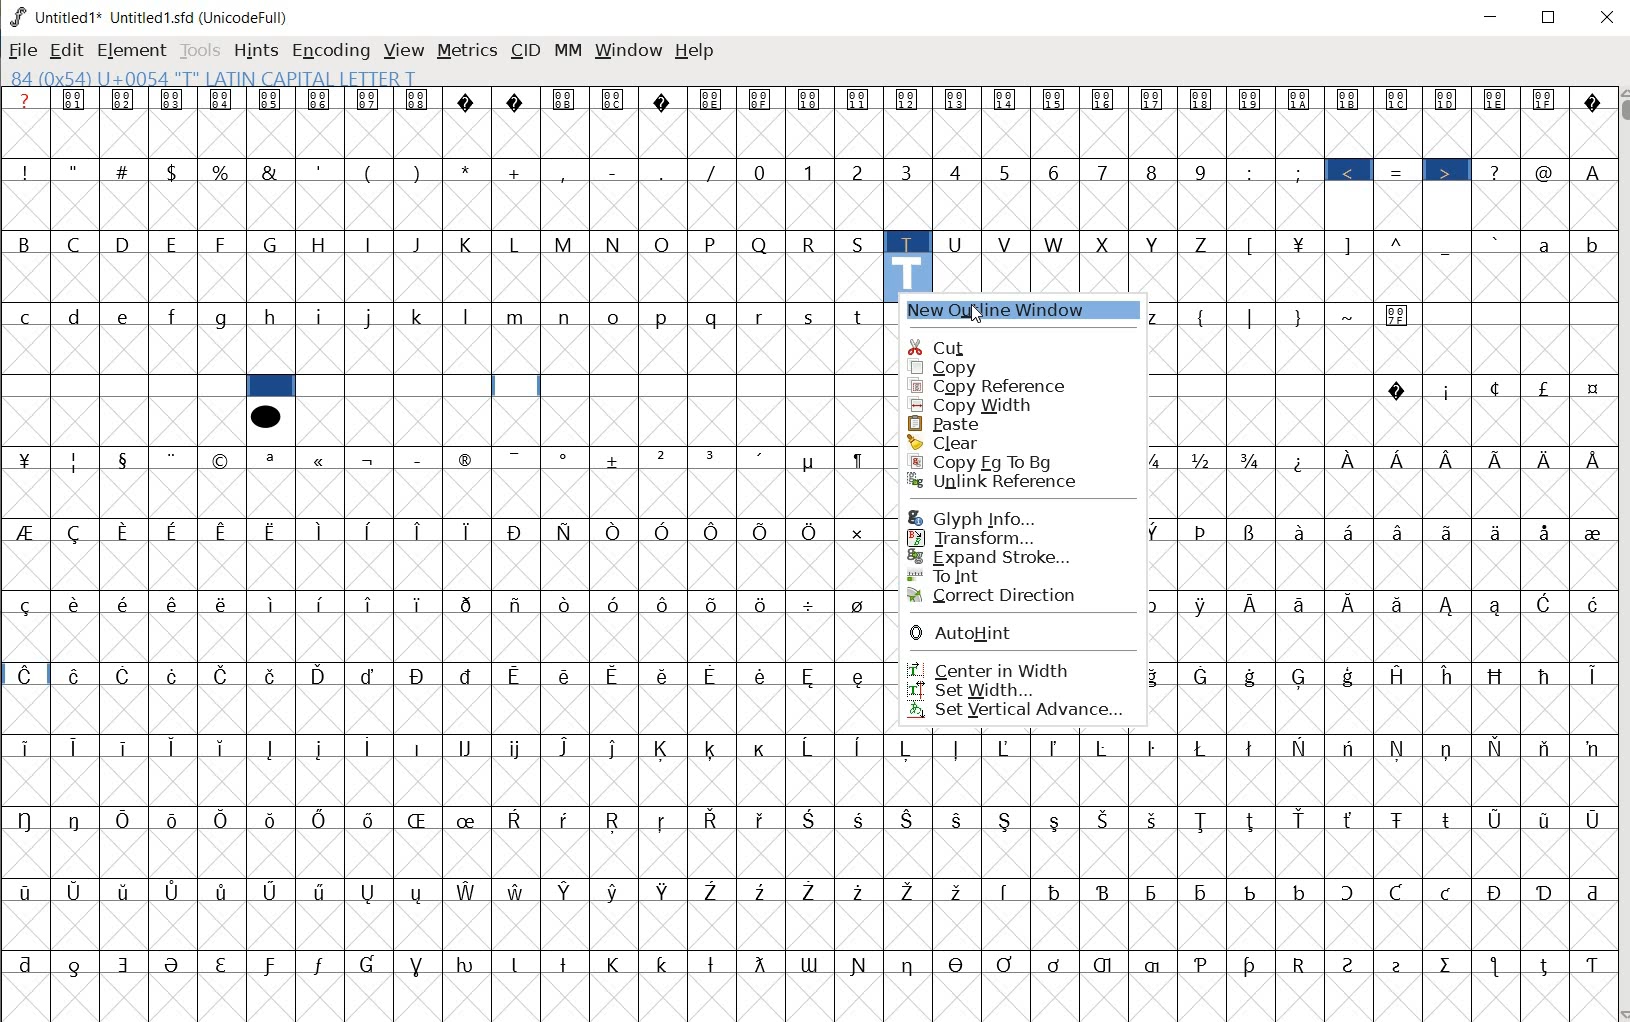  I want to click on Symbol, so click(912, 746).